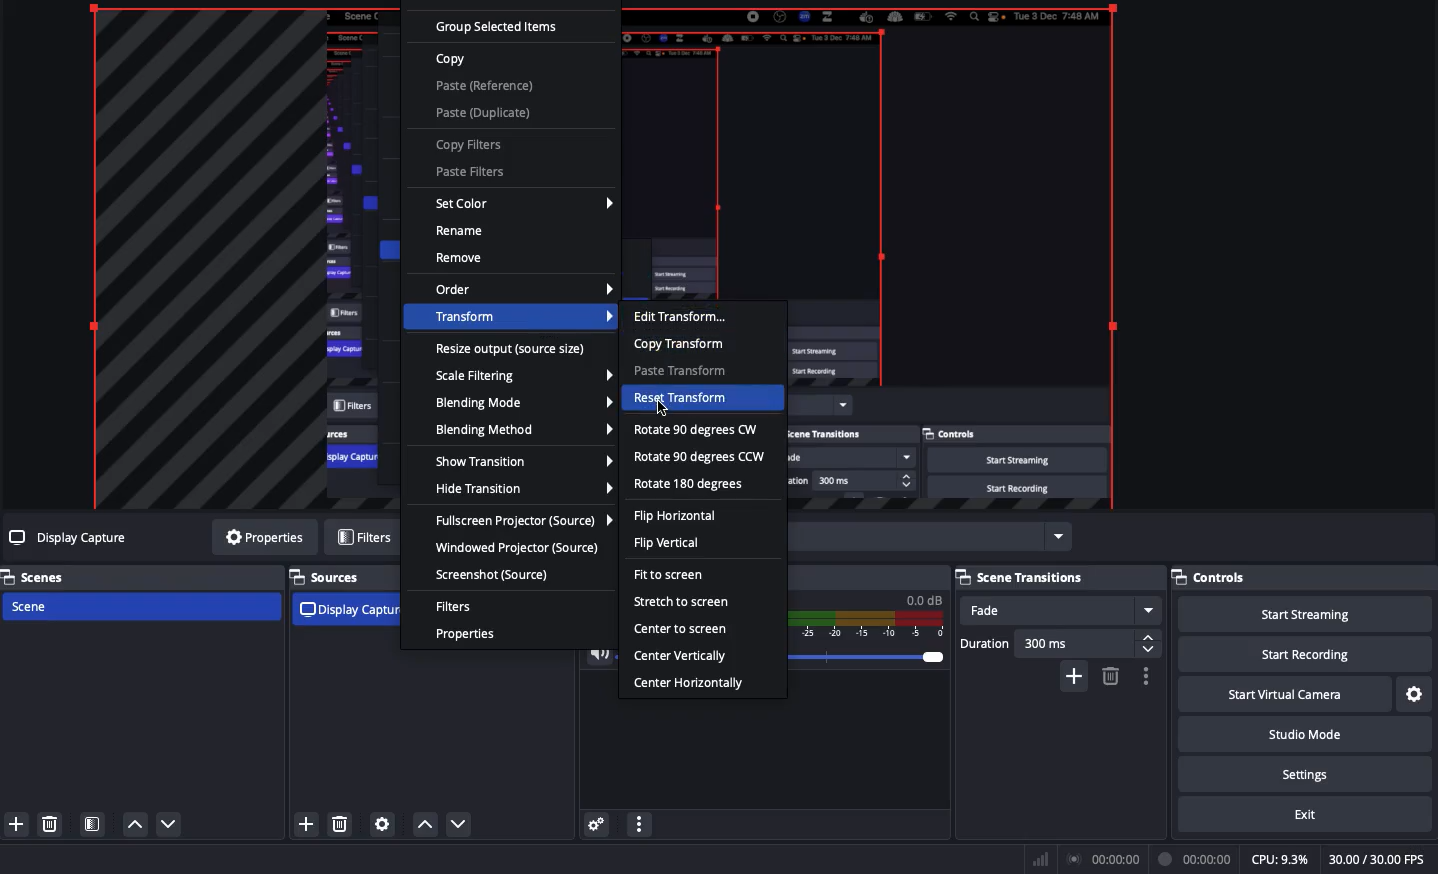  Describe the element at coordinates (1057, 644) in the screenshot. I see `Duration` at that location.